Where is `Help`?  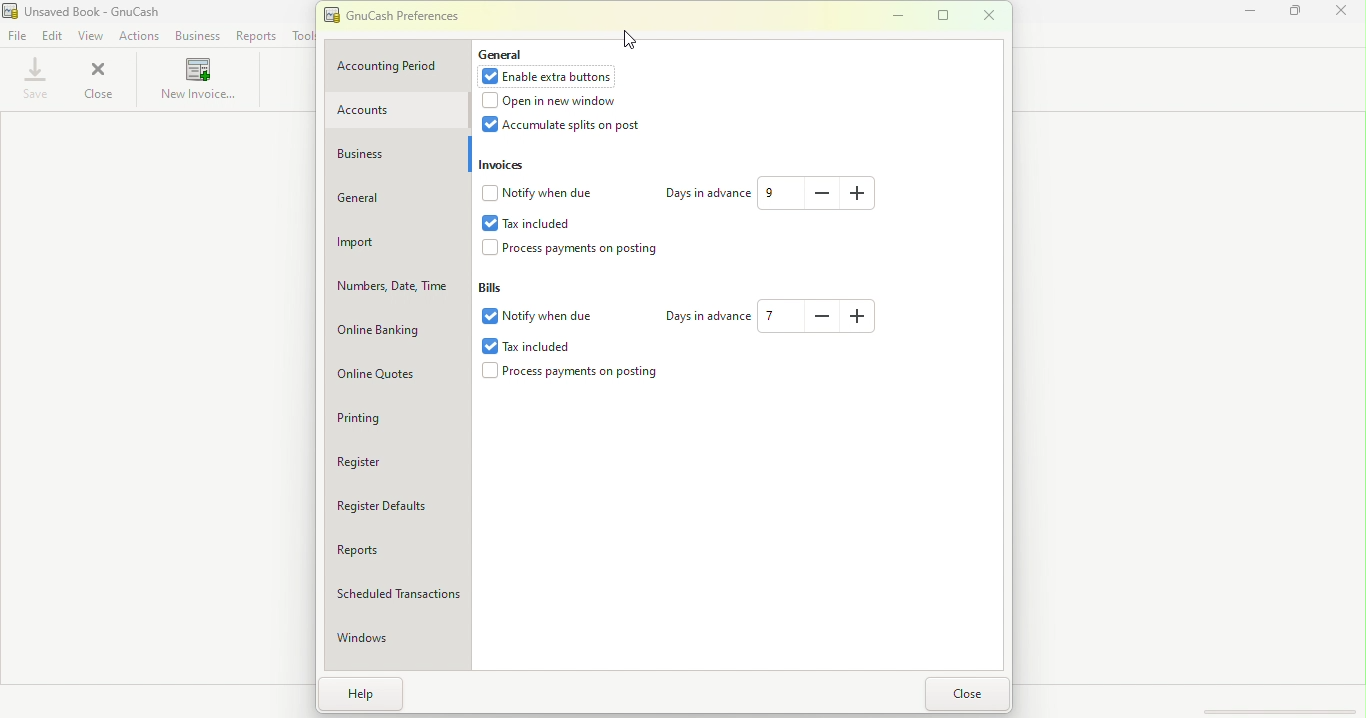
Help is located at coordinates (363, 694).